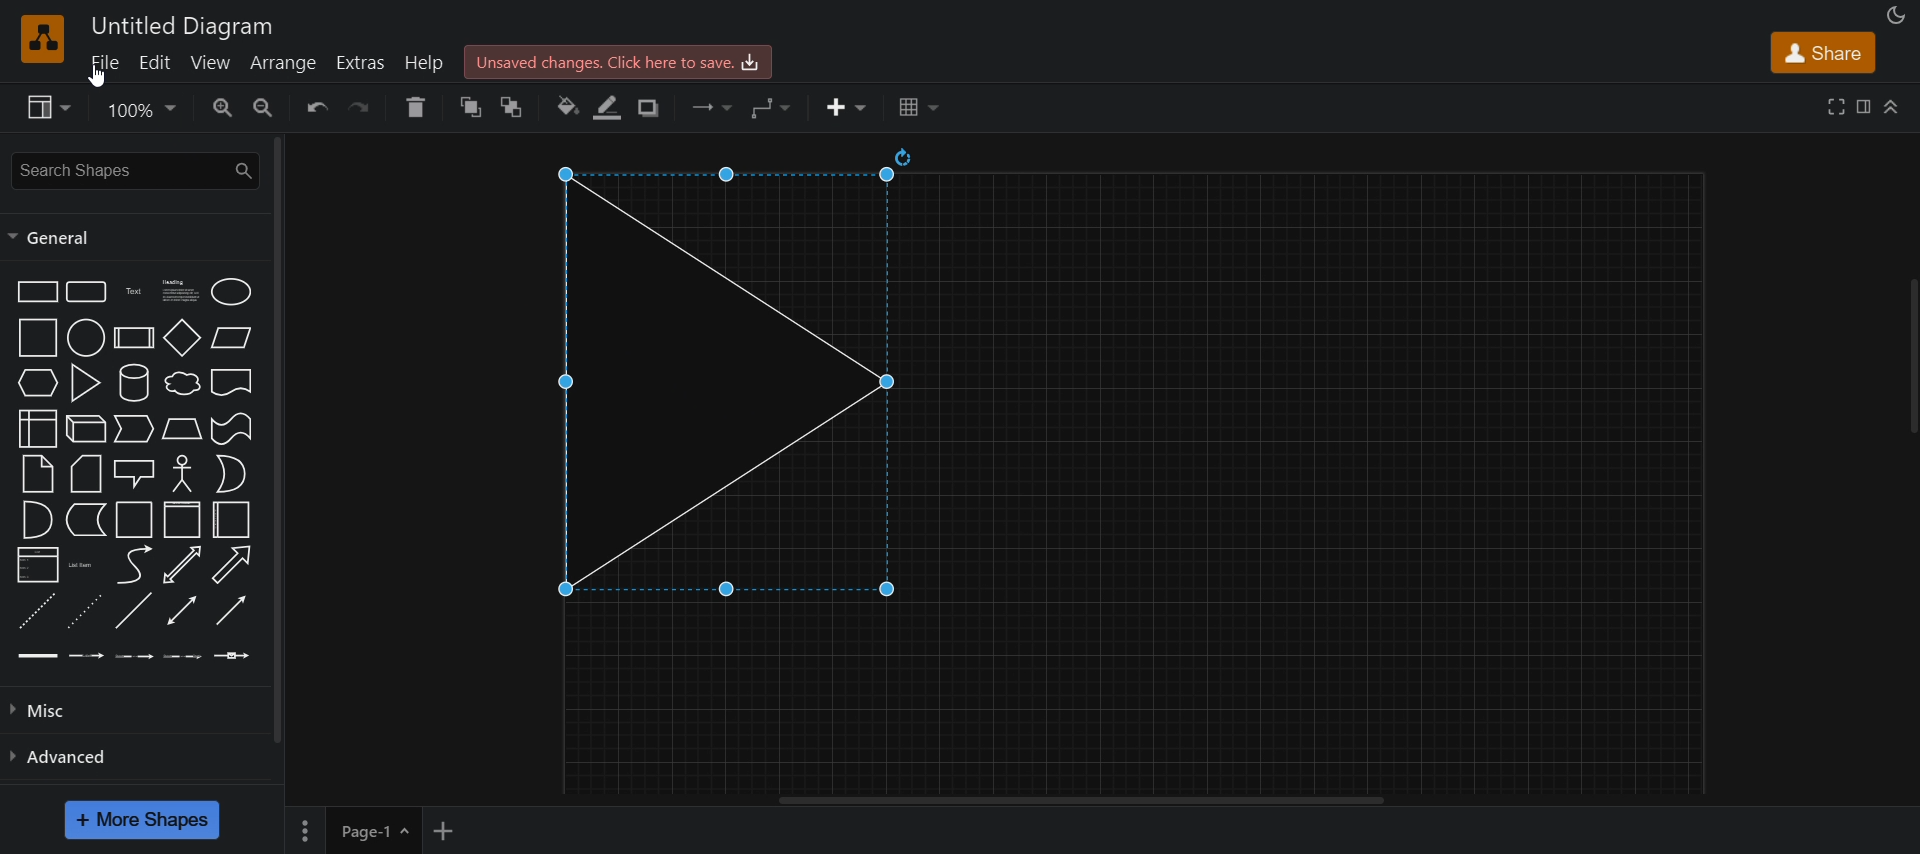  I want to click on vertical scroll bar, so click(279, 439).